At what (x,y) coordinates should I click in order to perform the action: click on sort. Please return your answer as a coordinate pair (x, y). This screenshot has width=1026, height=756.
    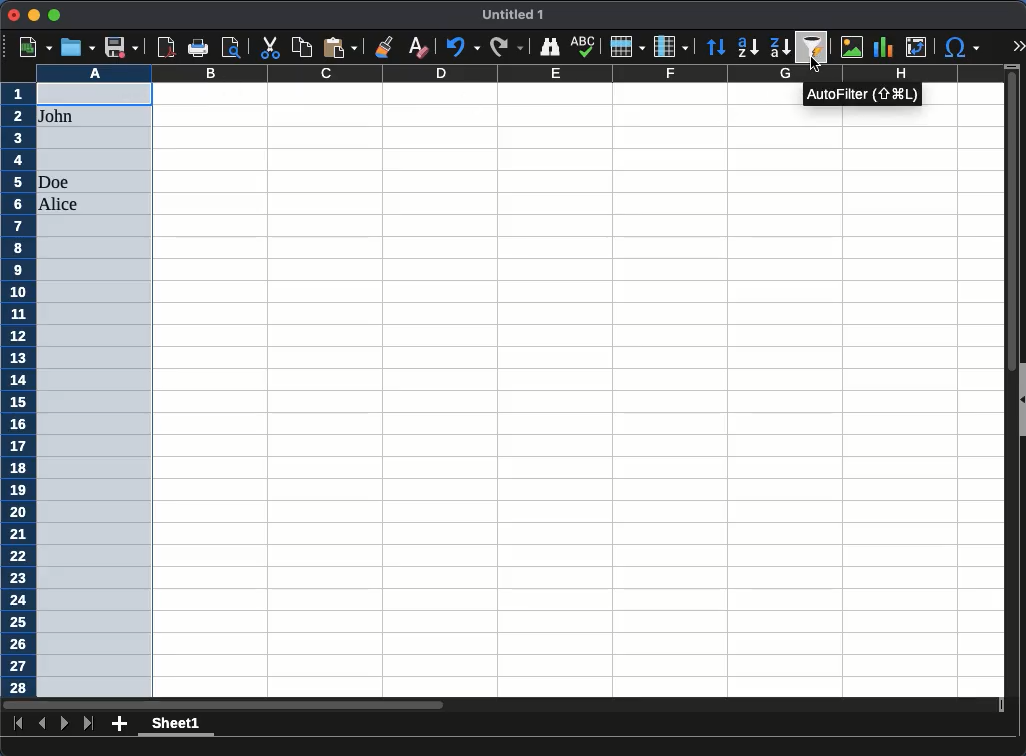
    Looking at the image, I should click on (718, 47).